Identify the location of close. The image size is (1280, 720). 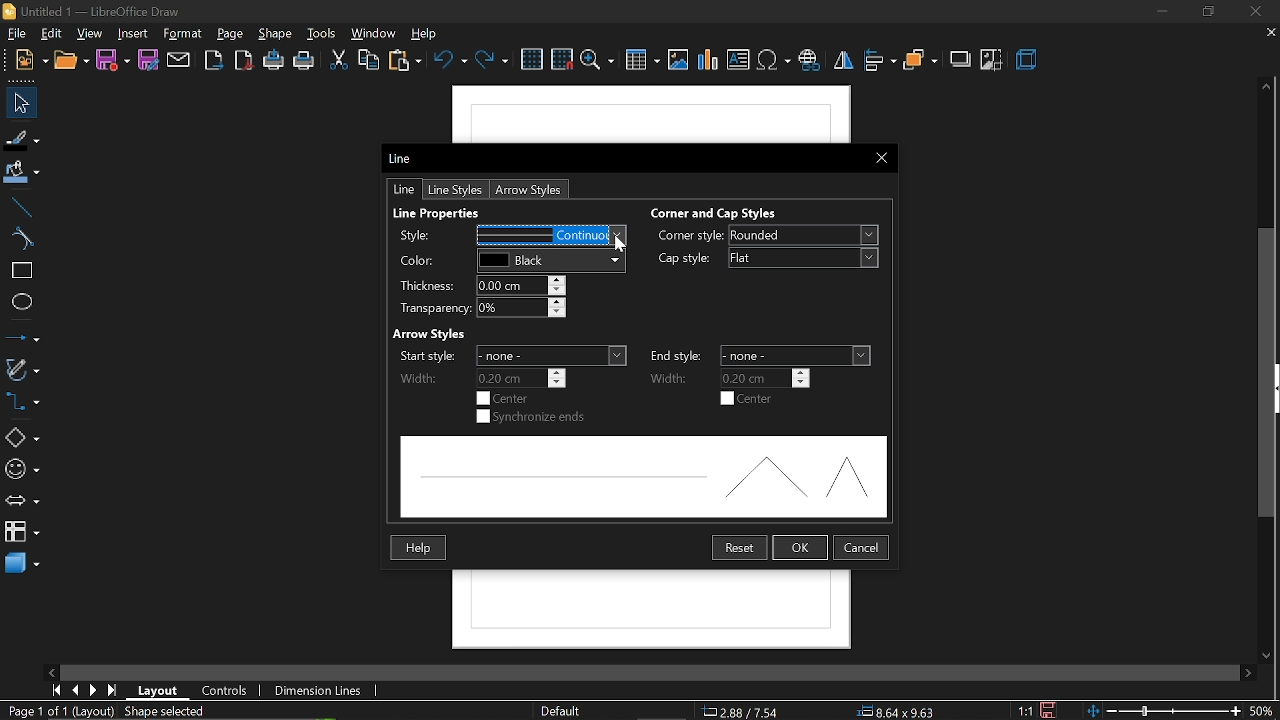
(1254, 11).